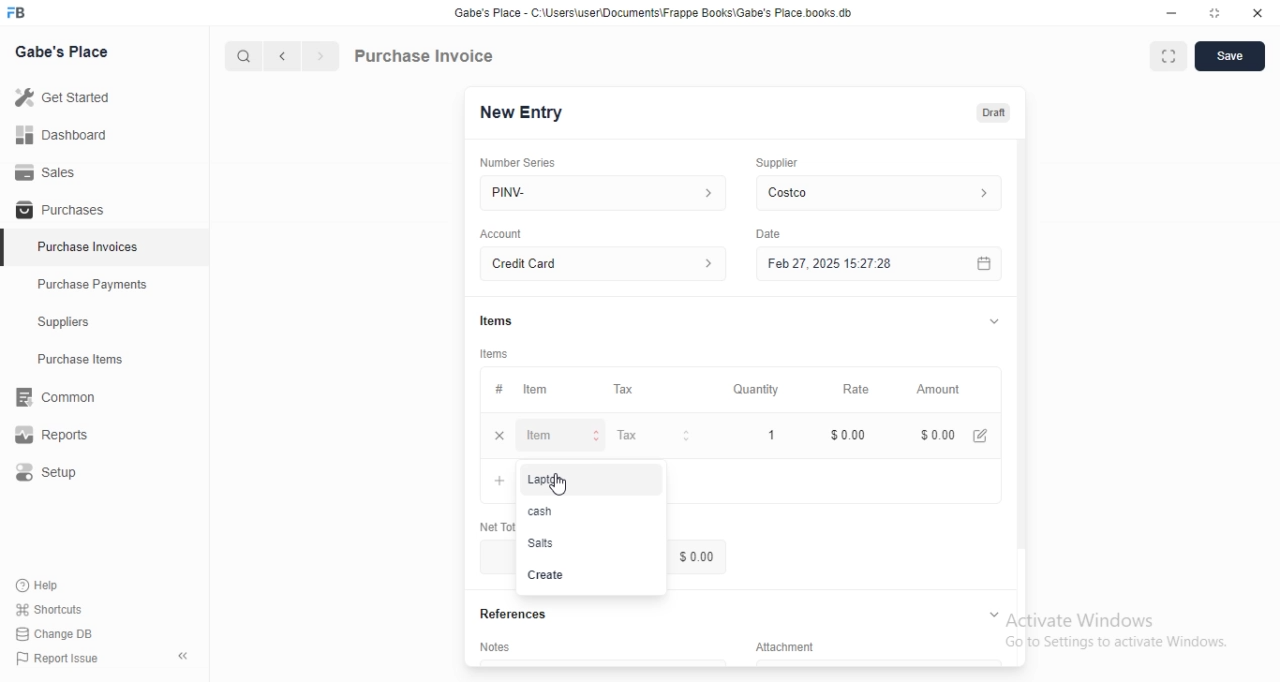  What do you see at coordinates (322, 56) in the screenshot?
I see `Next` at bounding box center [322, 56].